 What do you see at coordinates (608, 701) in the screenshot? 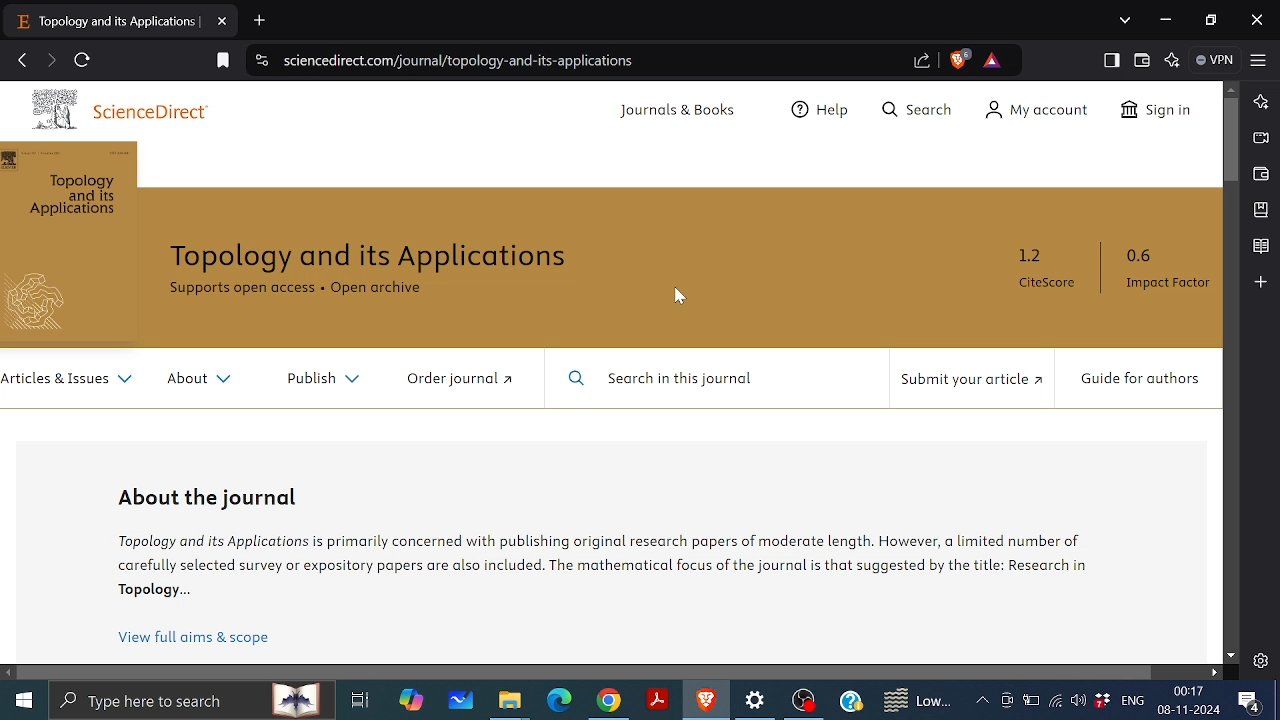
I see `Google Chrome` at bounding box center [608, 701].